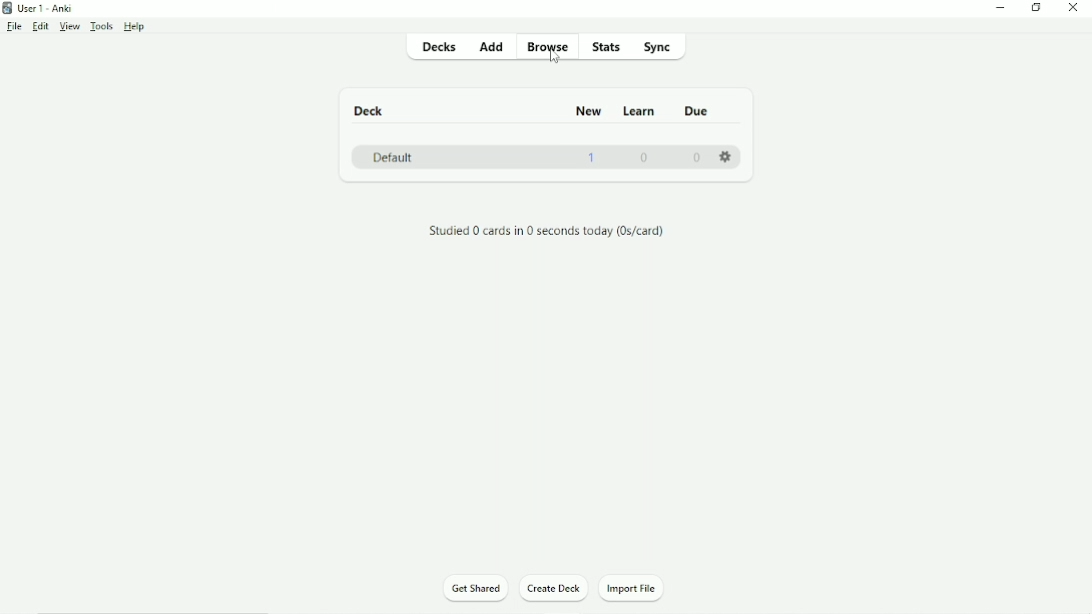  Describe the element at coordinates (70, 26) in the screenshot. I see `View` at that location.